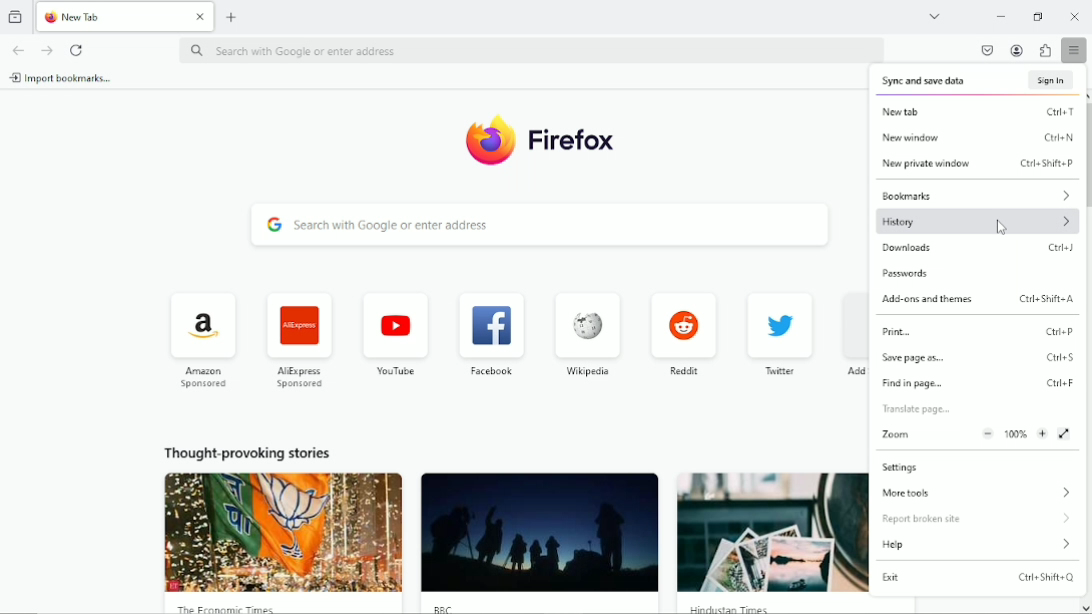 This screenshot has height=614, width=1092. What do you see at coordinates (395, 333) in the screenshot?
I see `Youtube` at bounding box center [395, 333].